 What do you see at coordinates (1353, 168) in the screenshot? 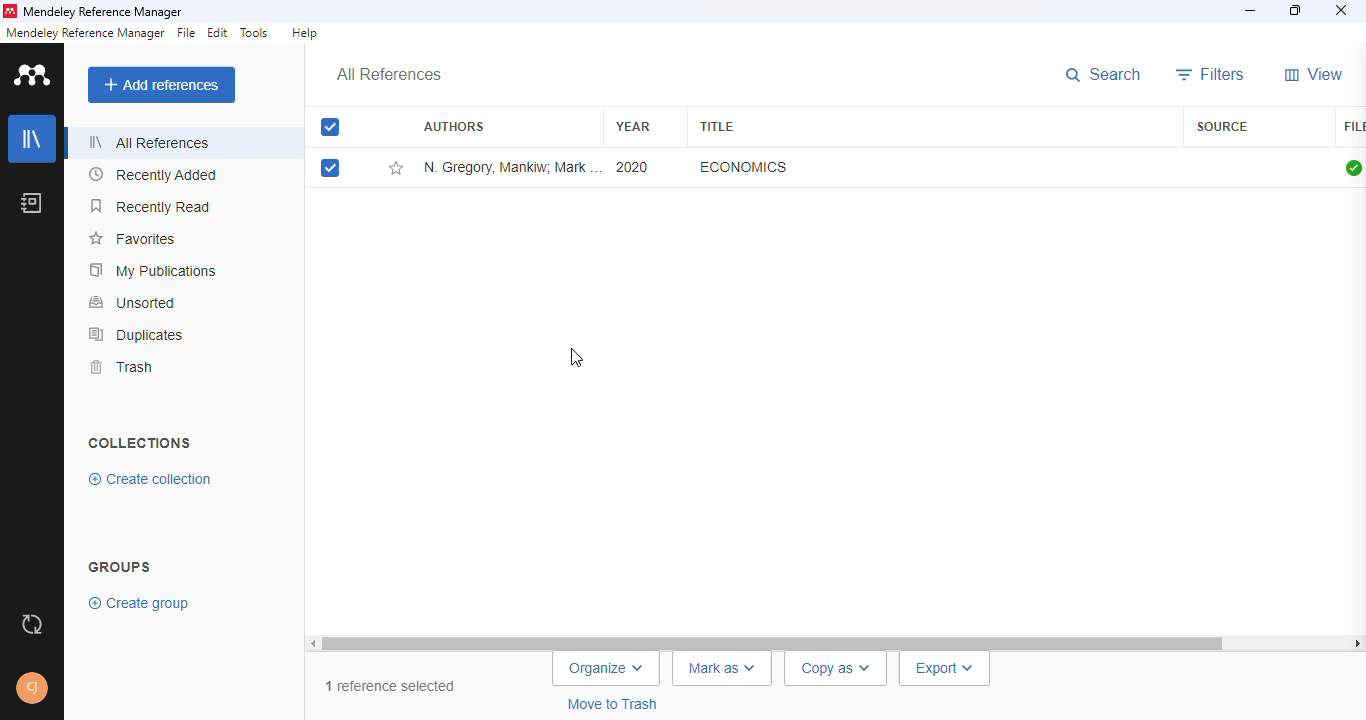
I see `all files downloaded` at bounding box center [1353, 168].